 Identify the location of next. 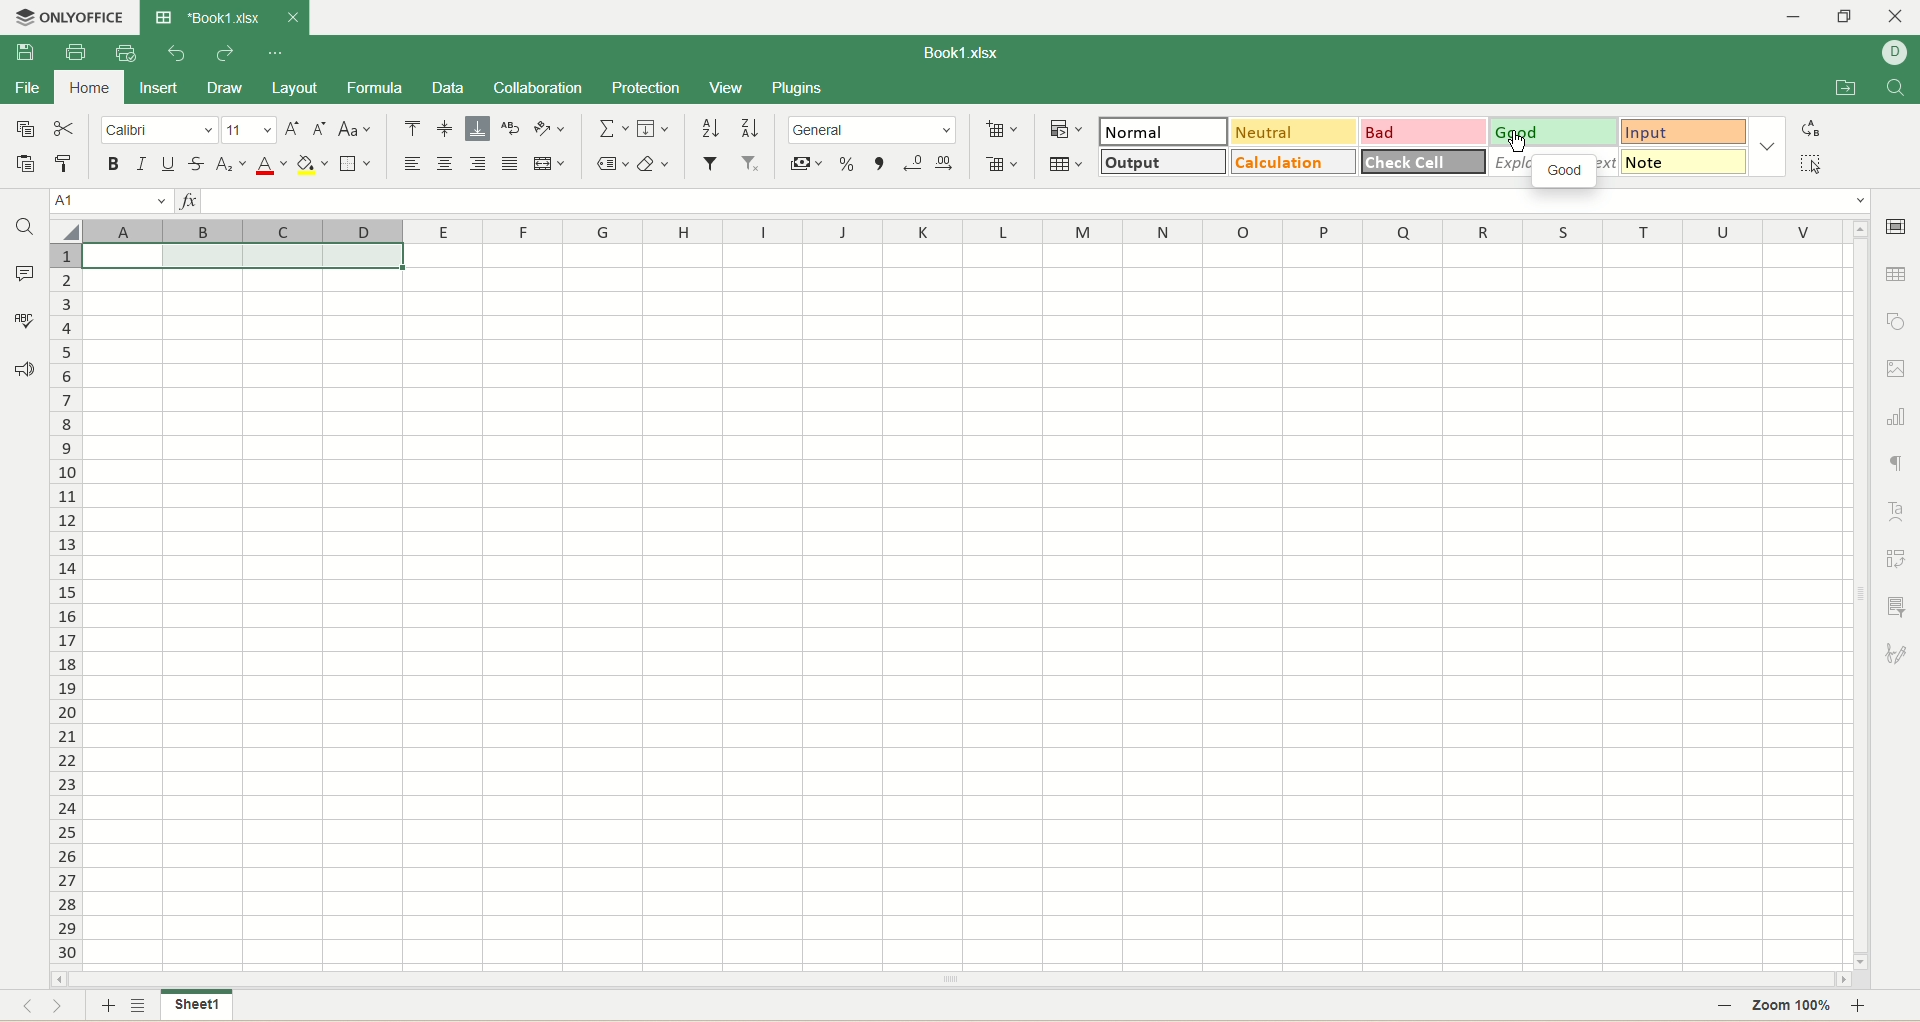
(67, 1008).